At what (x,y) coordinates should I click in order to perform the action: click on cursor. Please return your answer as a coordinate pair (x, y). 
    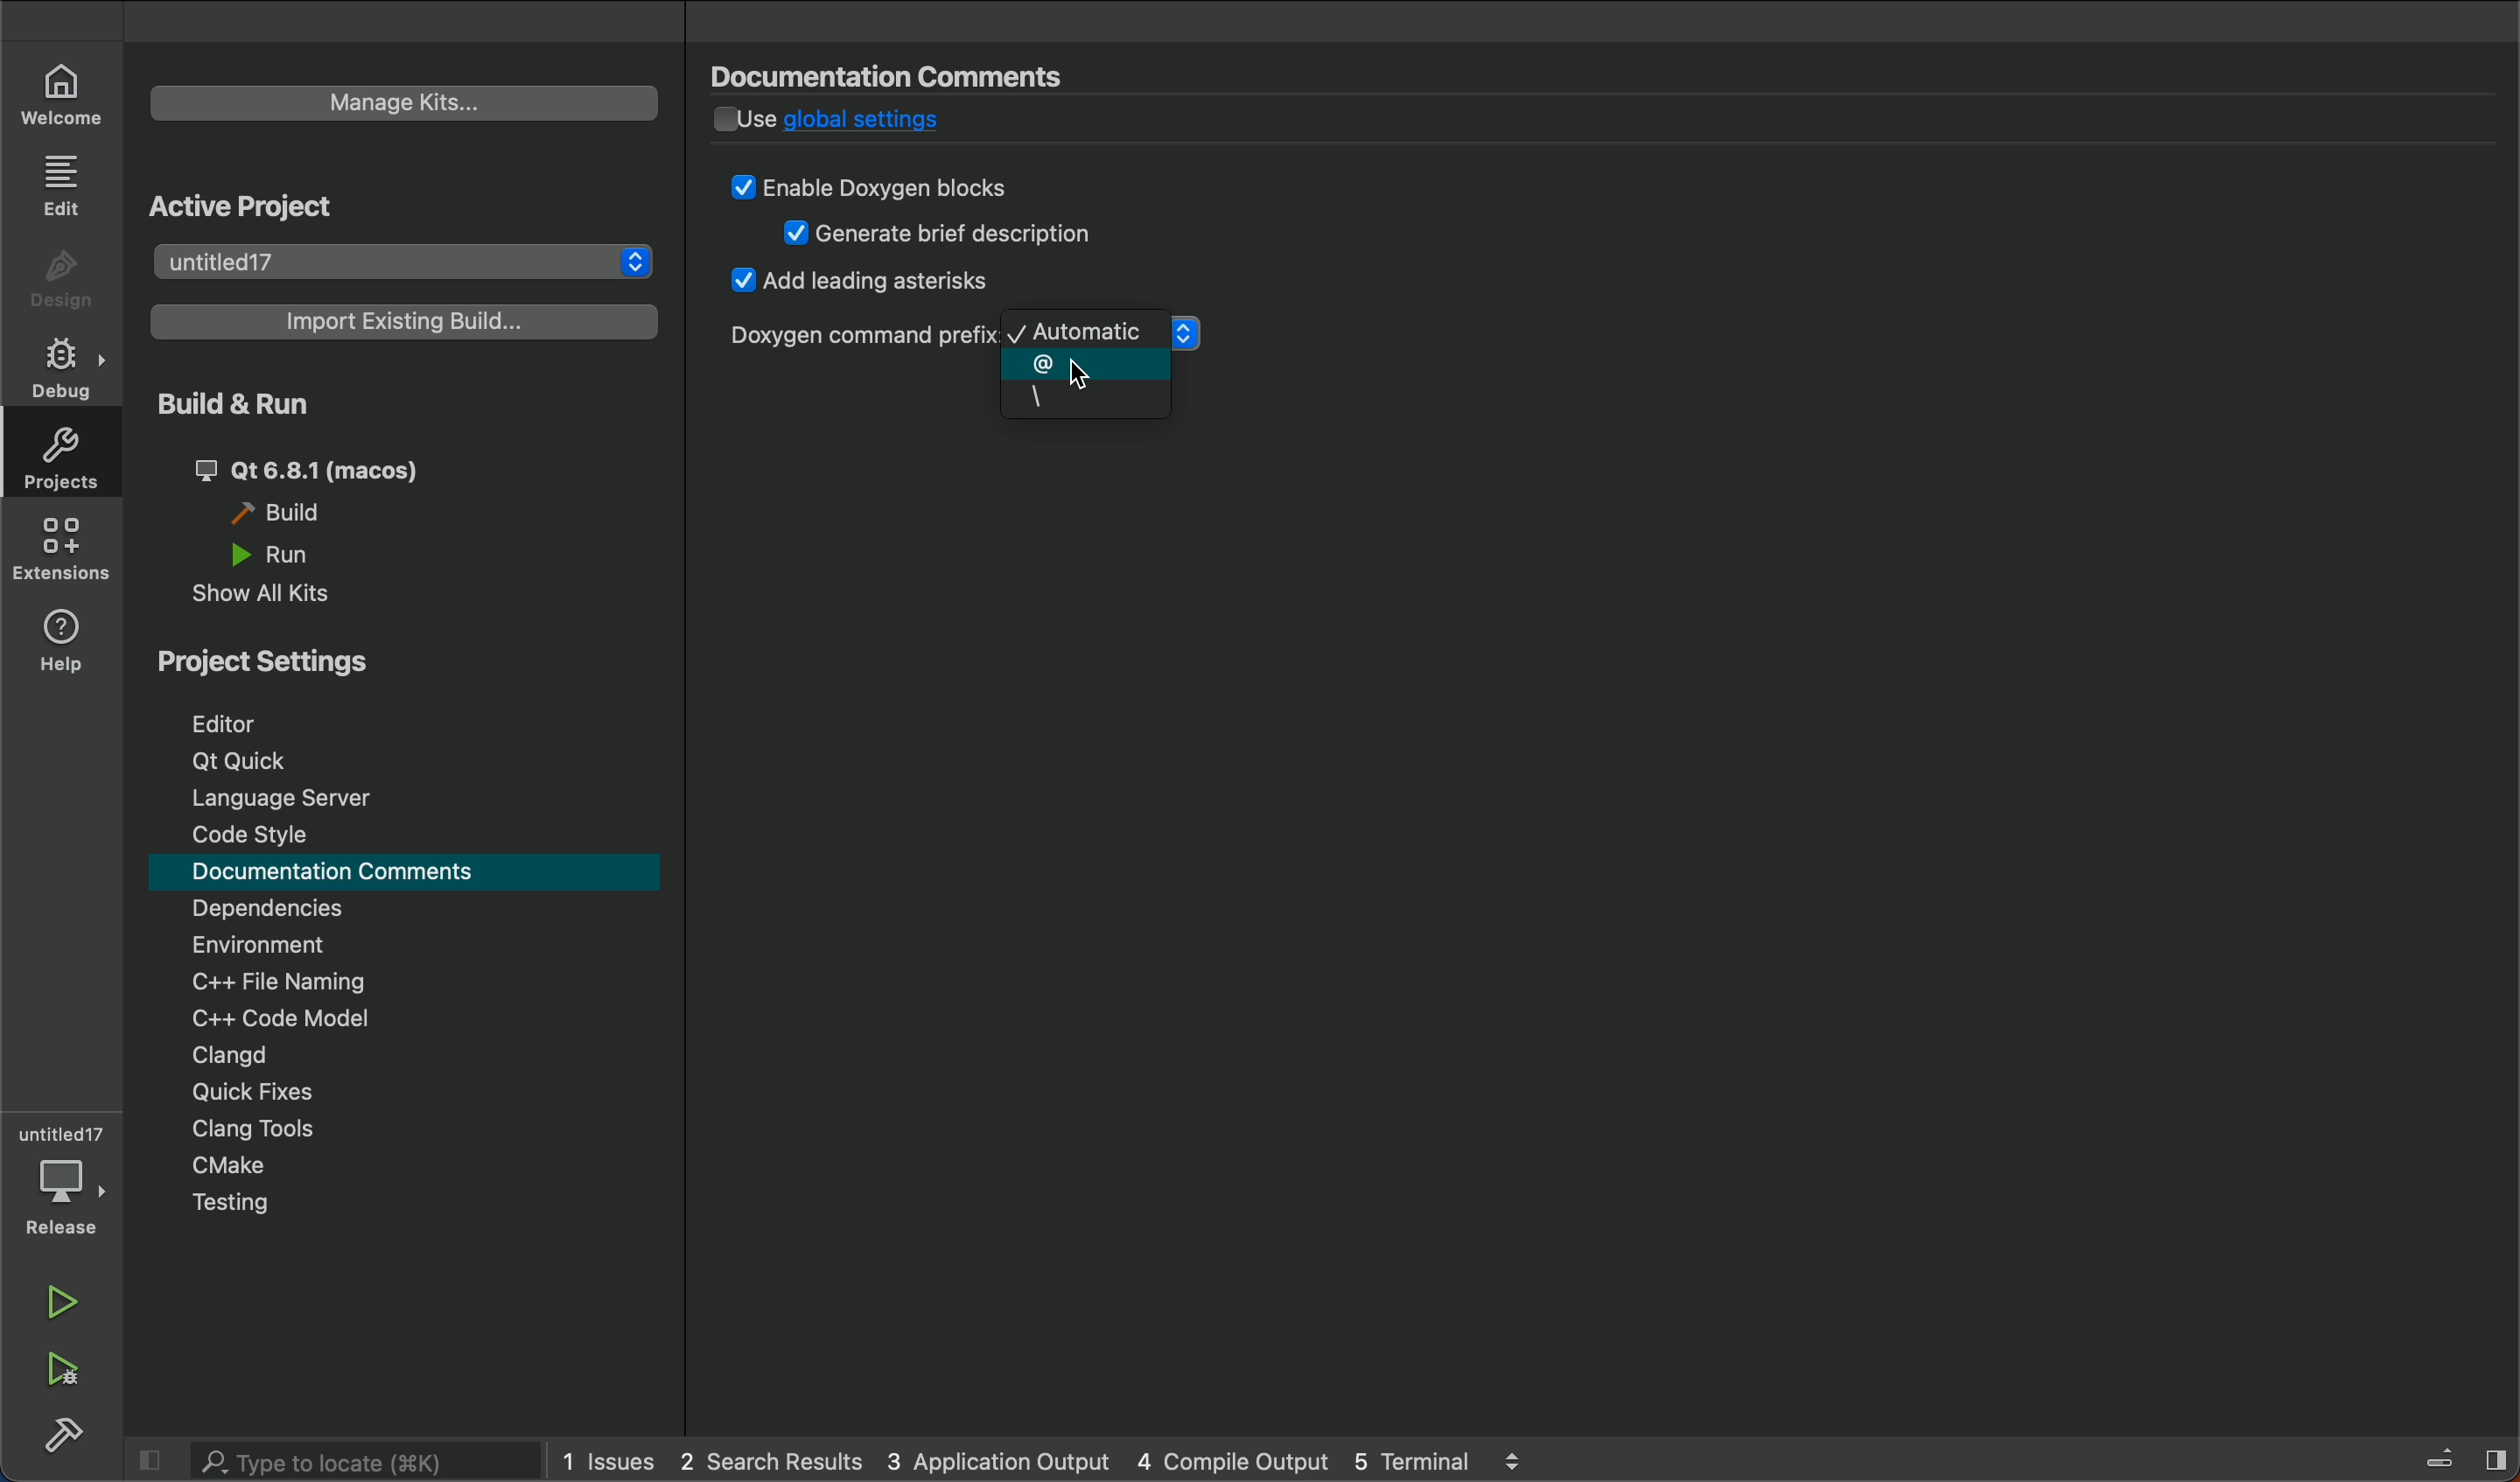
    Looking at the image, I should click on (1082, 380).